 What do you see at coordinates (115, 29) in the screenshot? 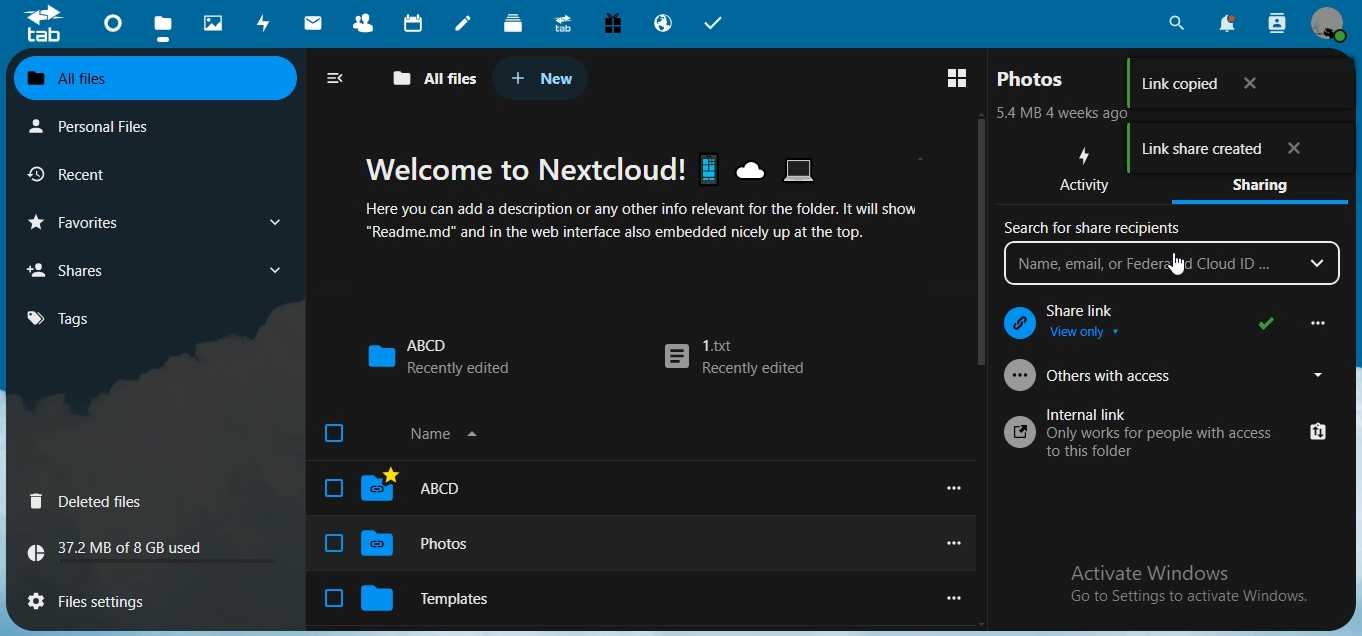
I see `dashboard` at bounding box center [115, 29].